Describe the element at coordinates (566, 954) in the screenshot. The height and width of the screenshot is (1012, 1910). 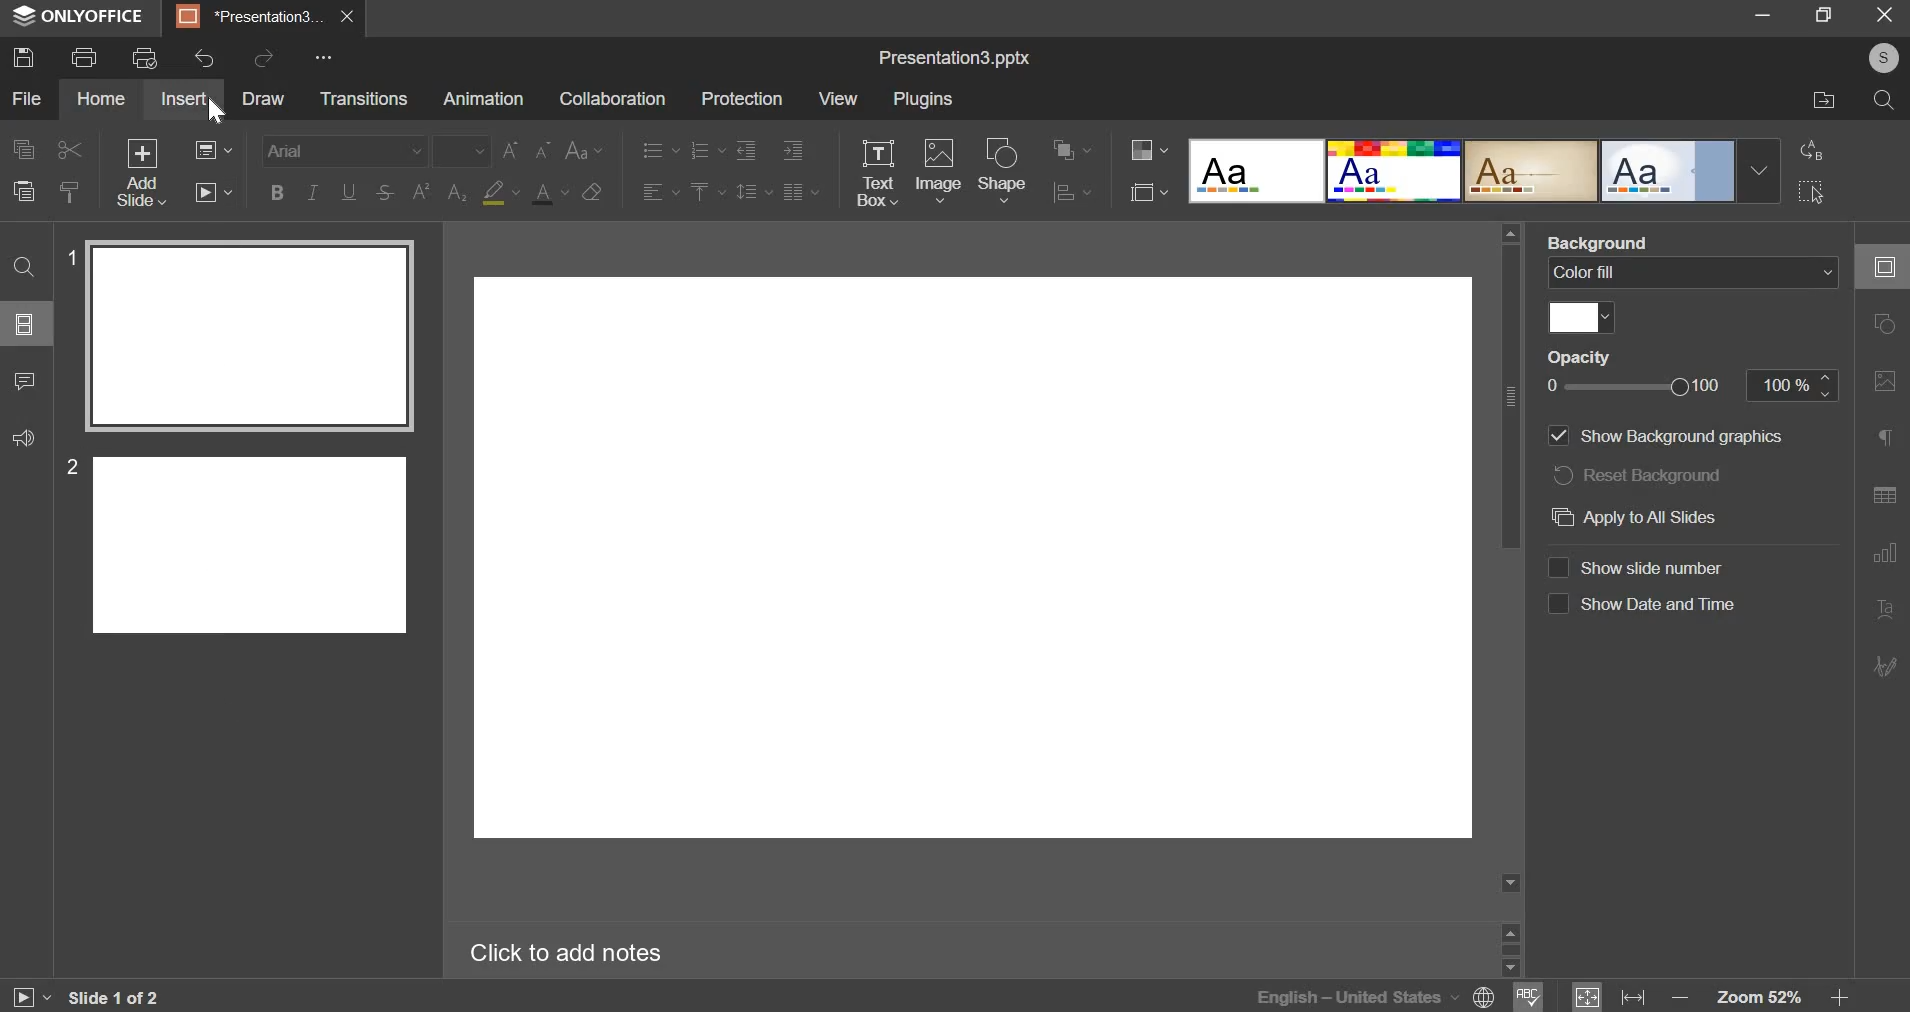
I see `click here to add notes` at that location.